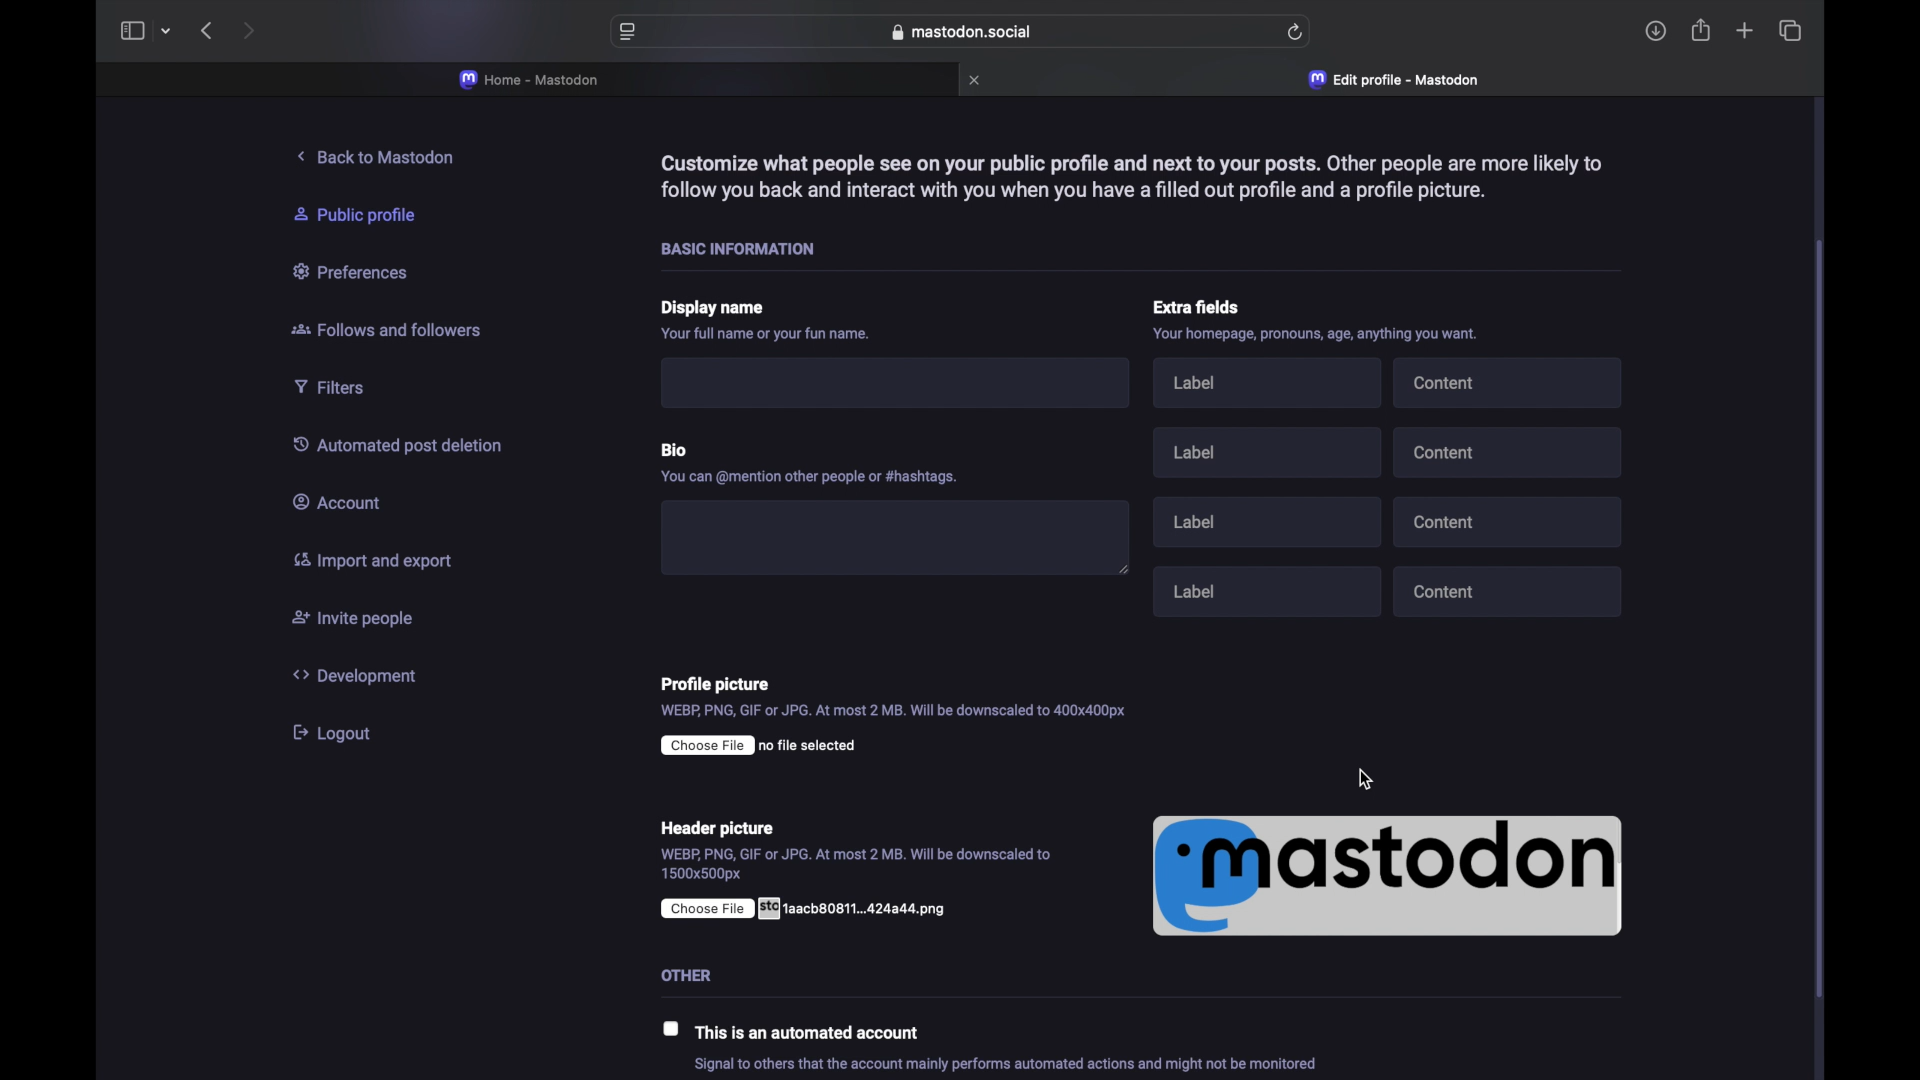 Image resolution: width=1920 pixels, height=1080 pixels. Describe the element at coordinates (1273, 387) in the screenshot. I see `label` at that location.